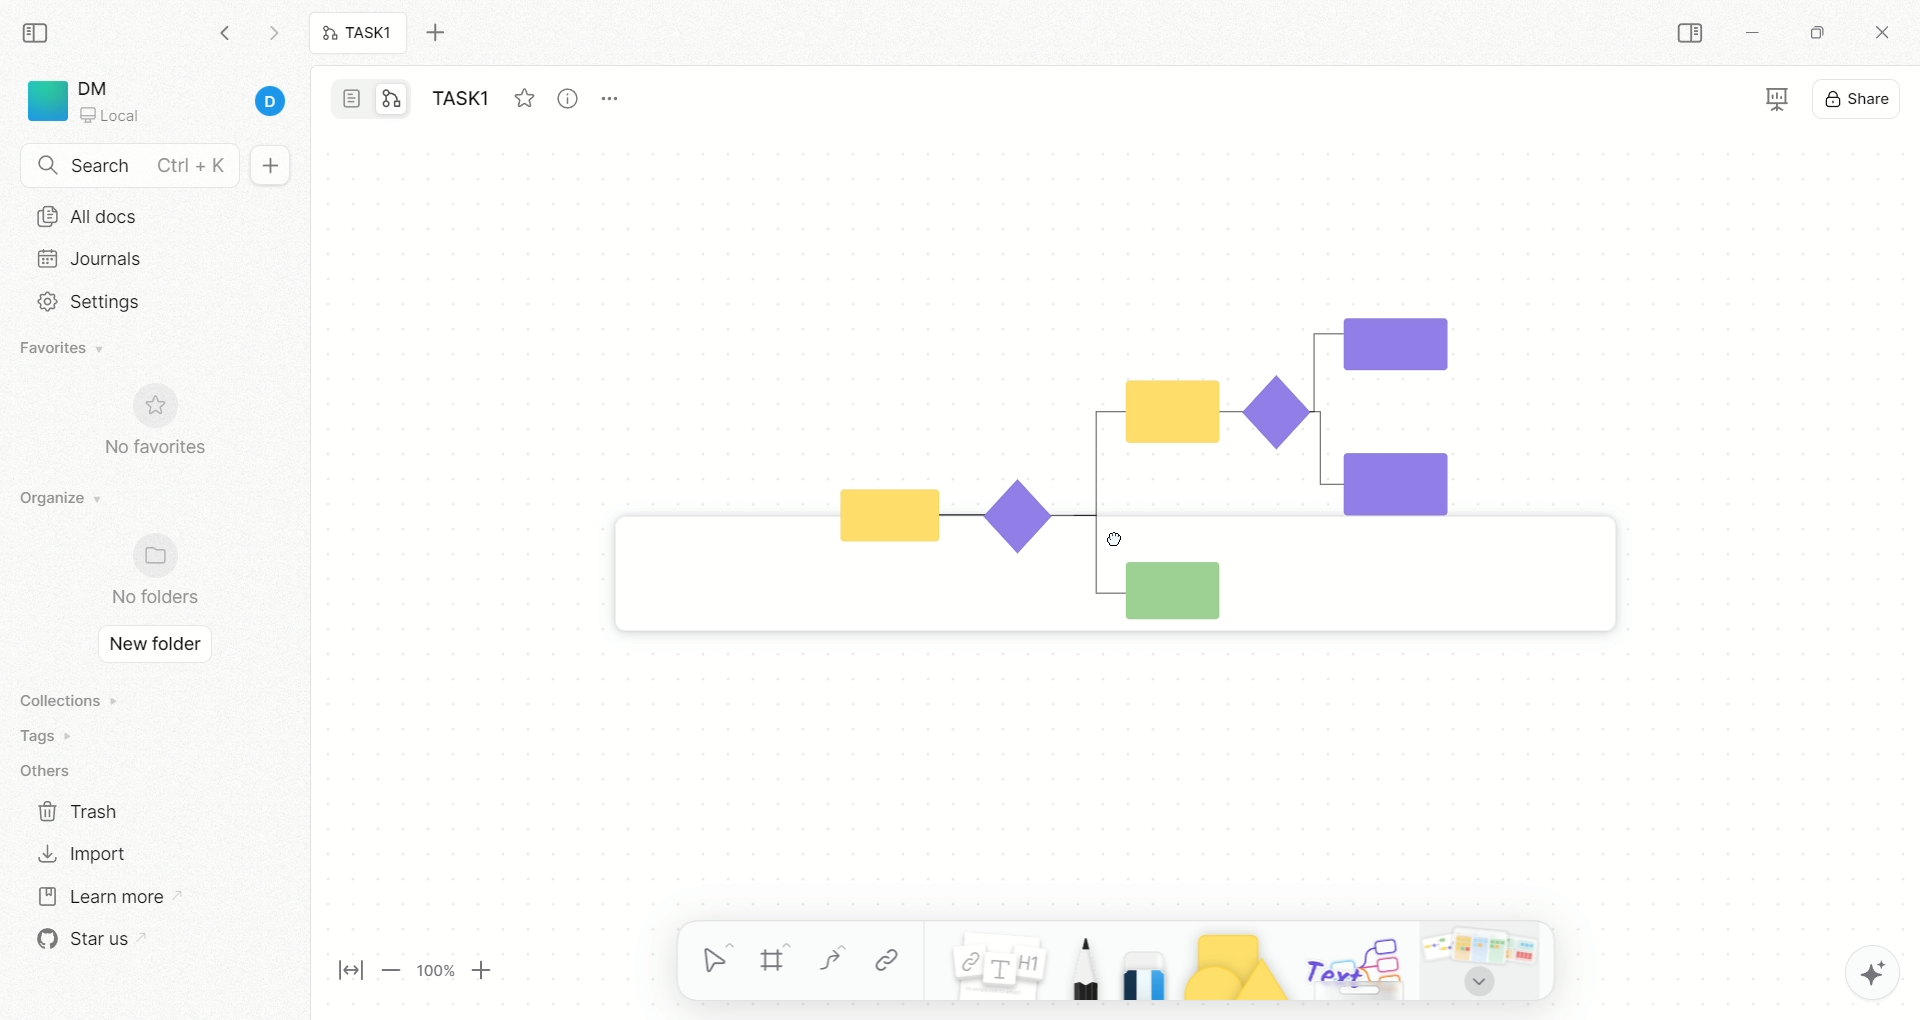  What do you see at coordinates (718, 963) in the screenshot?
I see `selection` at bounding box center [718, 963].